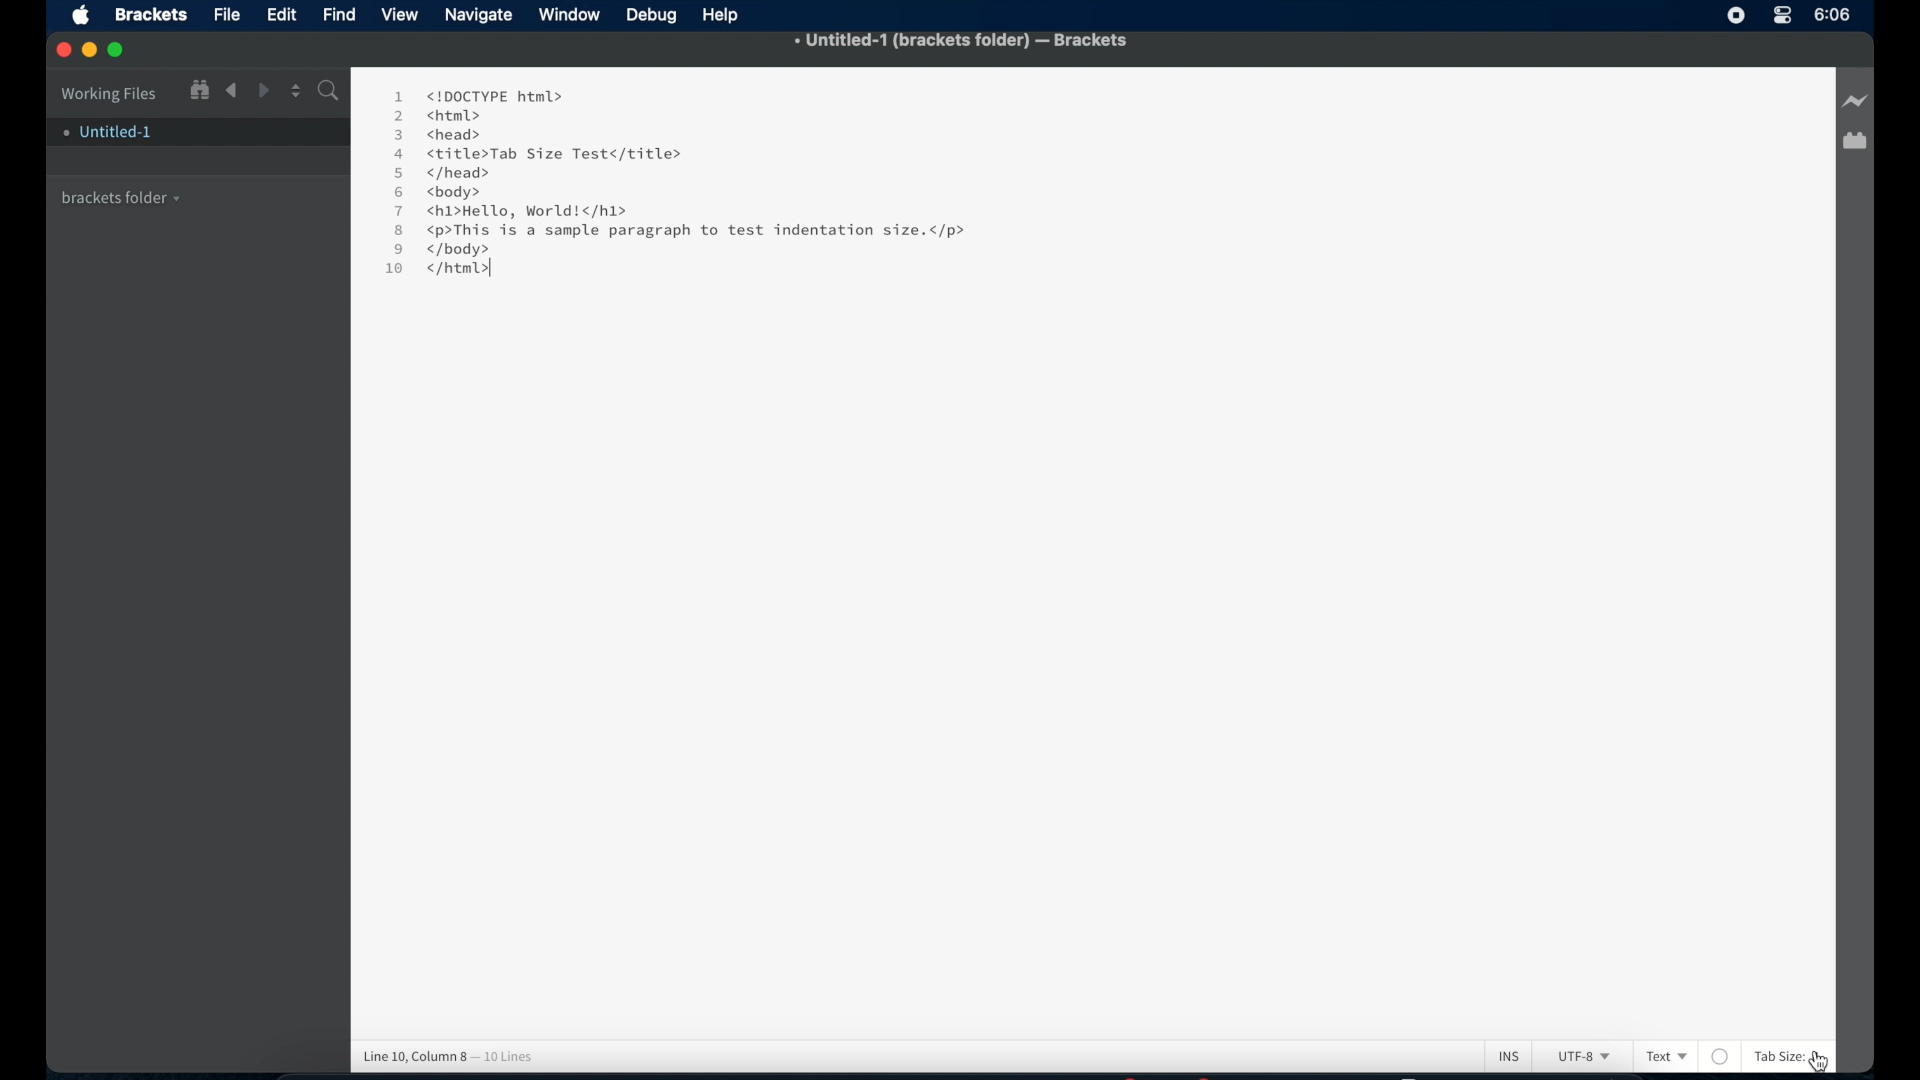 This screenshot has width=1920, height=1080. I want to click on Help, so click(725, 15).